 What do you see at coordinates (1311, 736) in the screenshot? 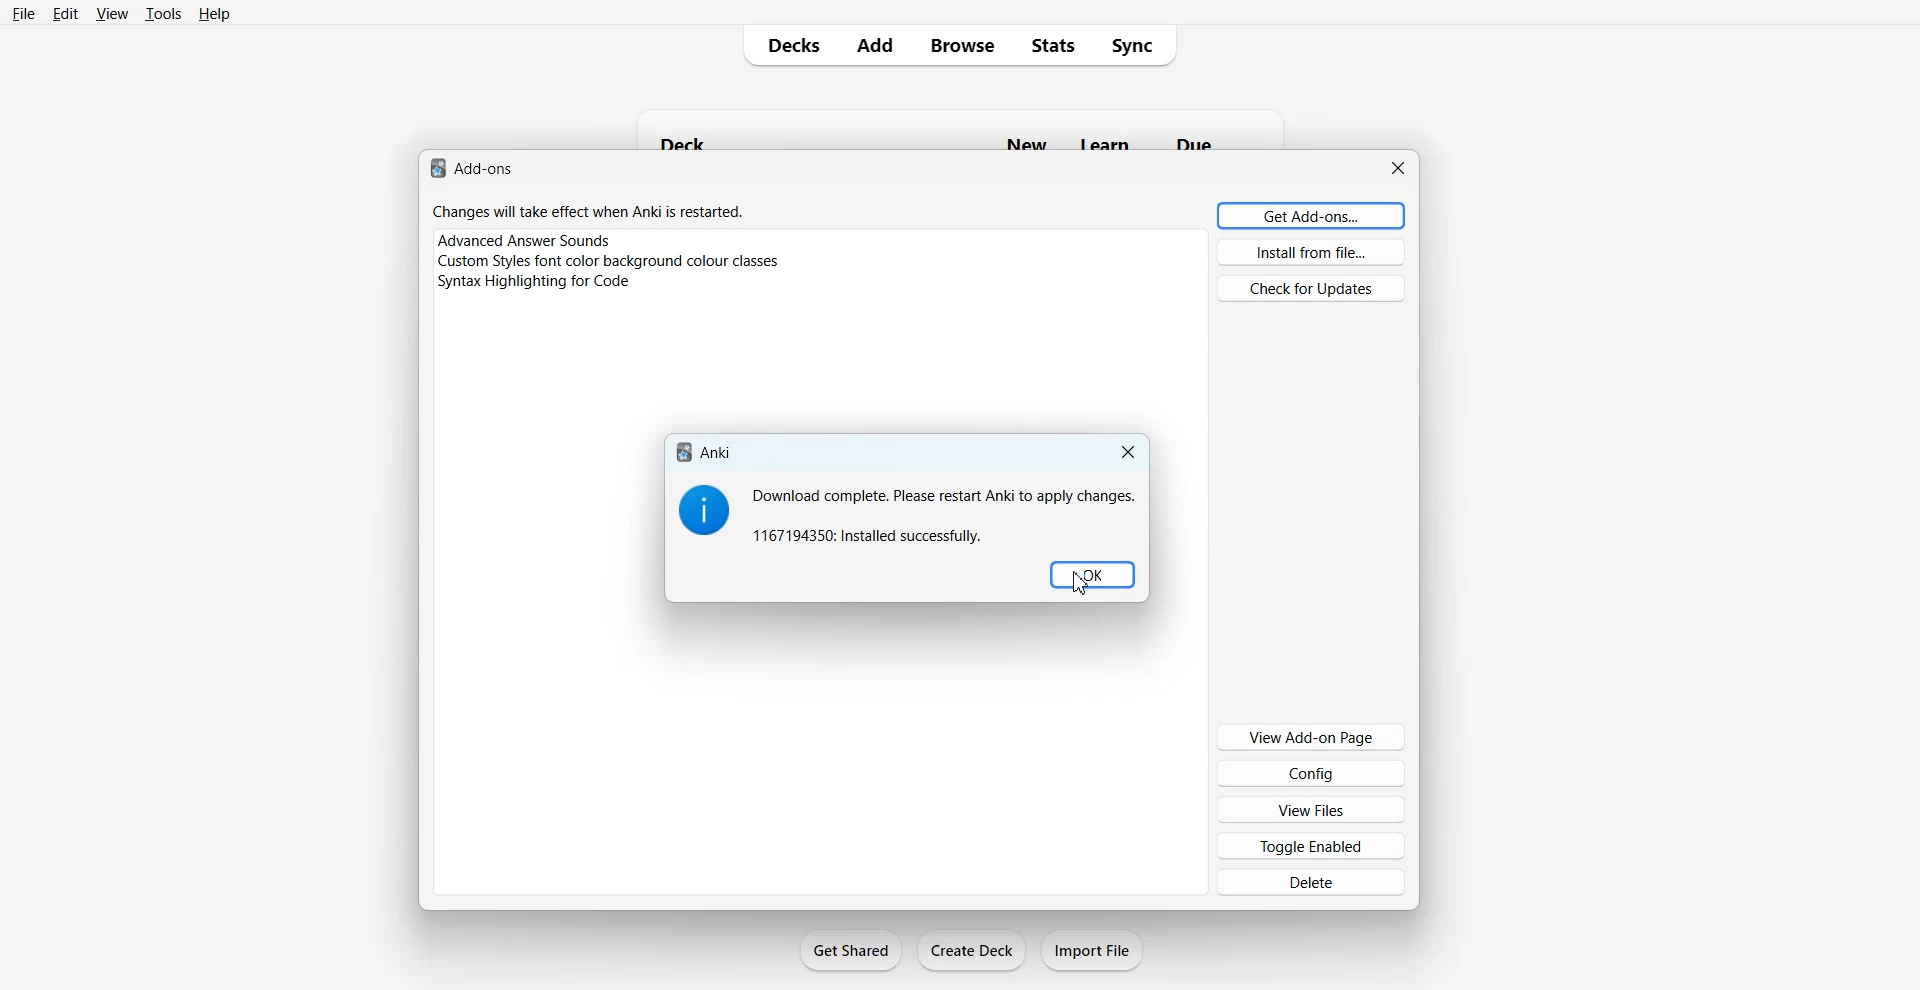
I see `View Add-on Page` at bounding box center [1311, 736].